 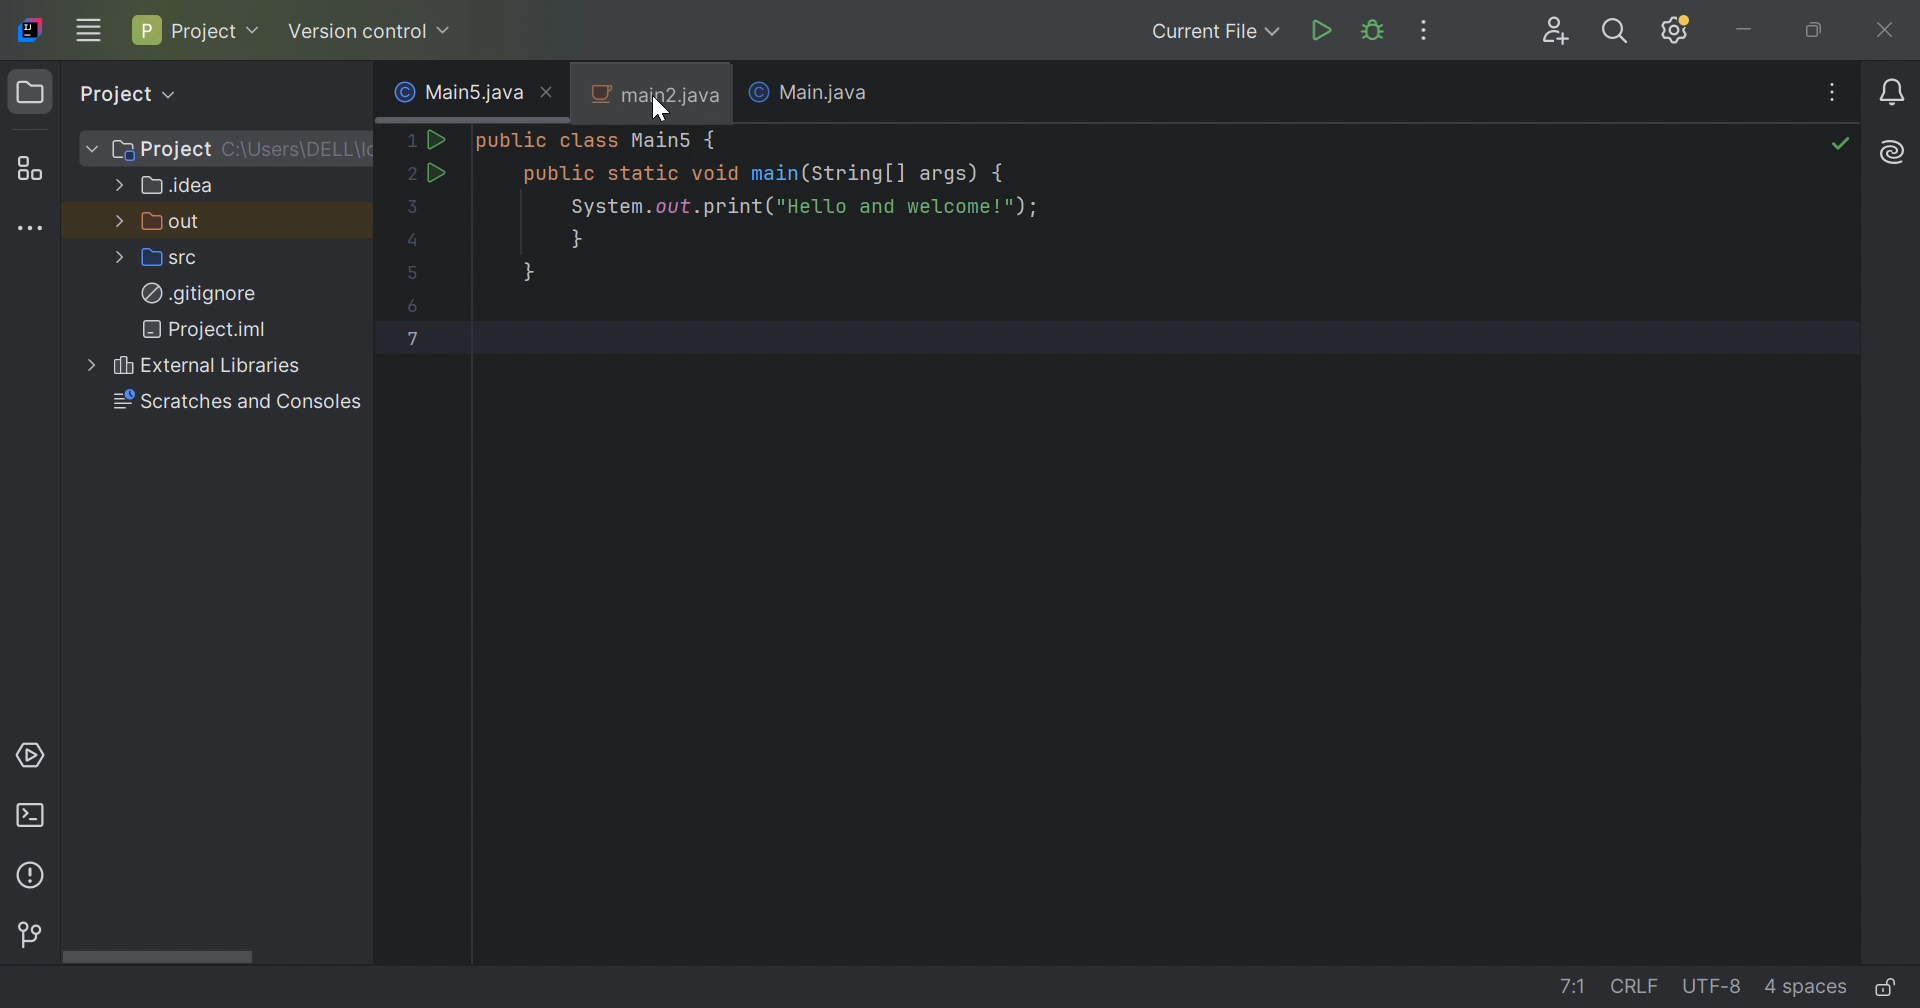 I want to click on Run, so click(x=1323, y=27).